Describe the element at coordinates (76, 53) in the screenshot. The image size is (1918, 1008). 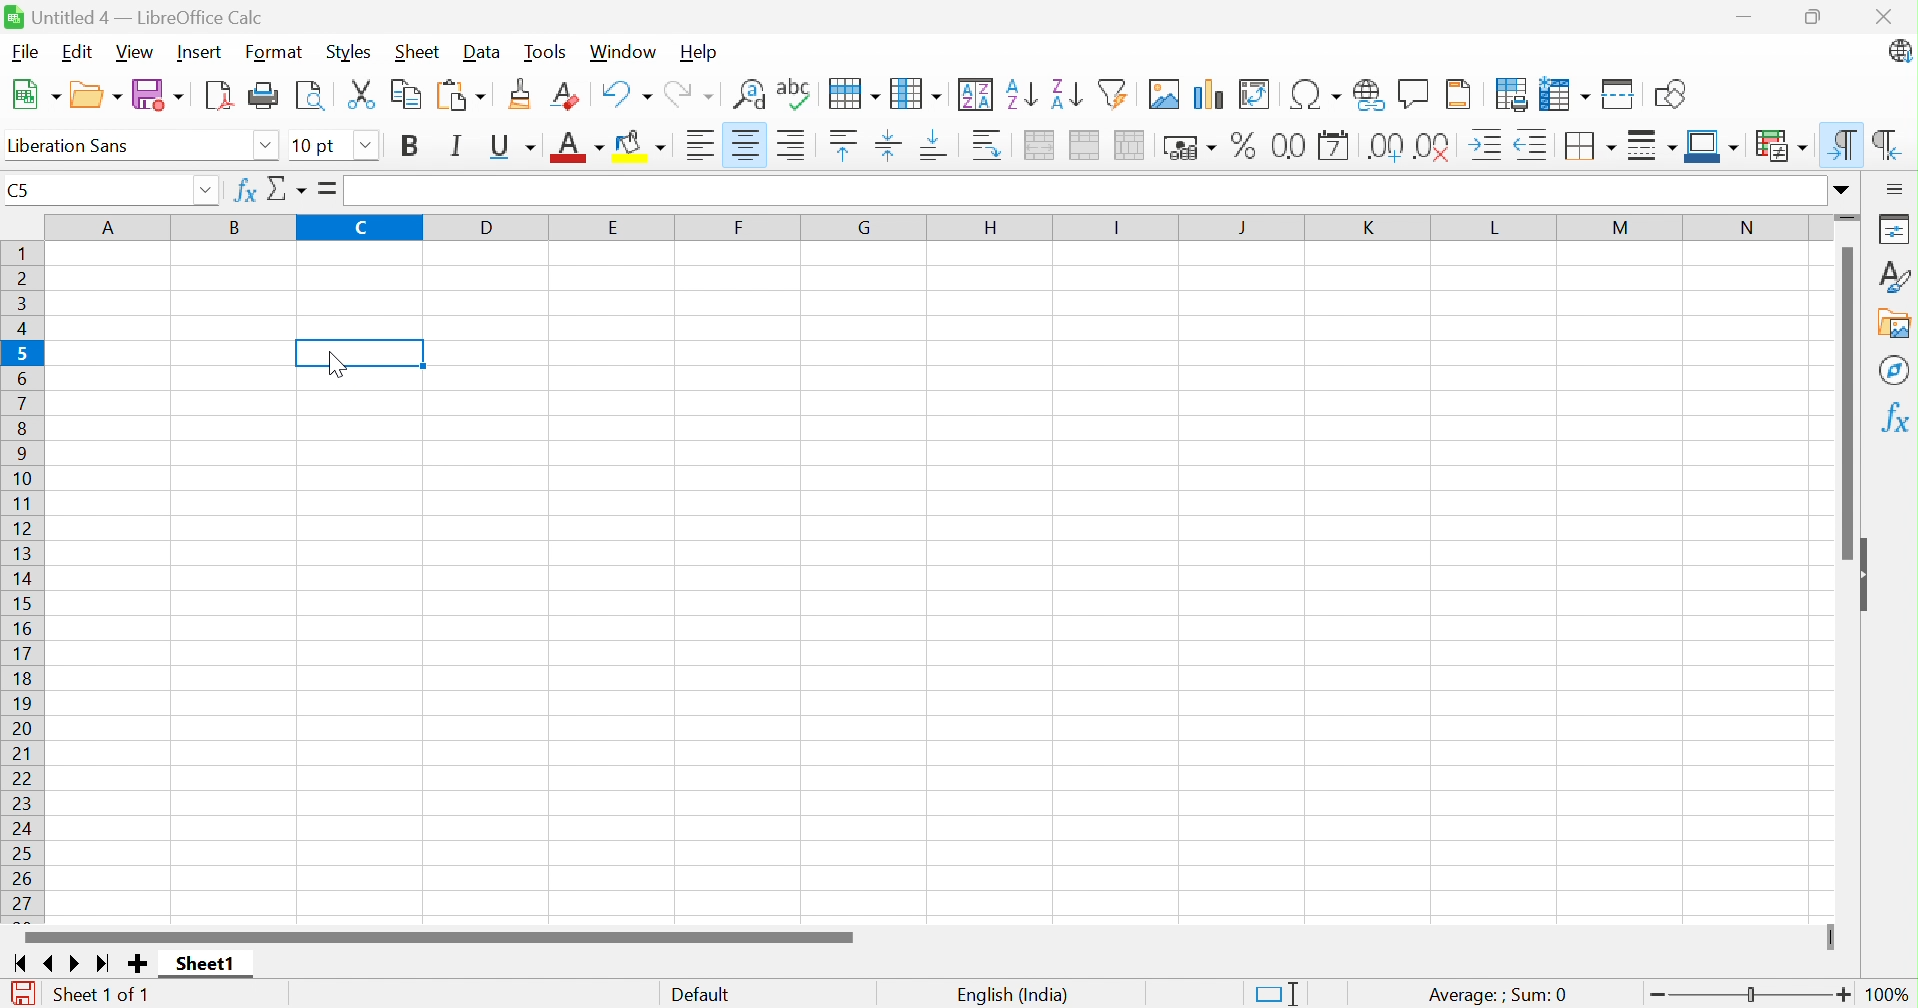
I see `Edit` at that location.